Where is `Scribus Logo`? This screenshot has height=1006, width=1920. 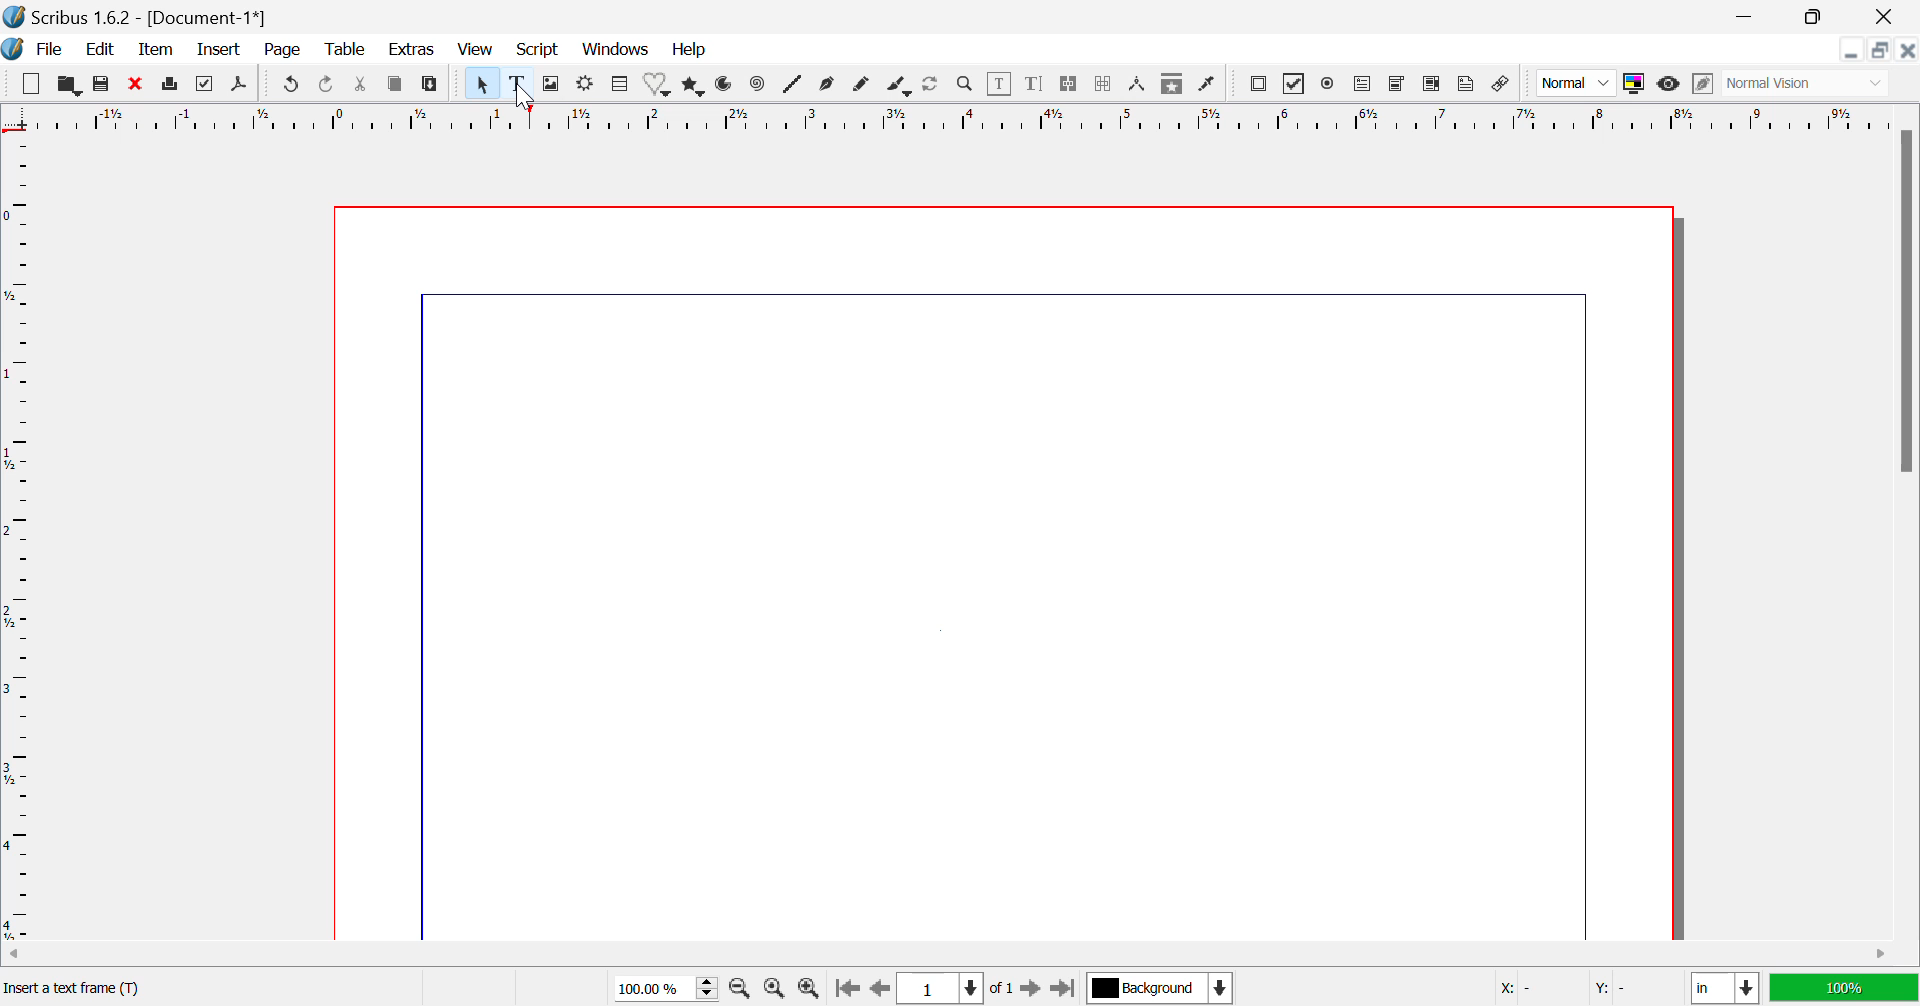 Scribus Logo is located at coordinates (14, 50).